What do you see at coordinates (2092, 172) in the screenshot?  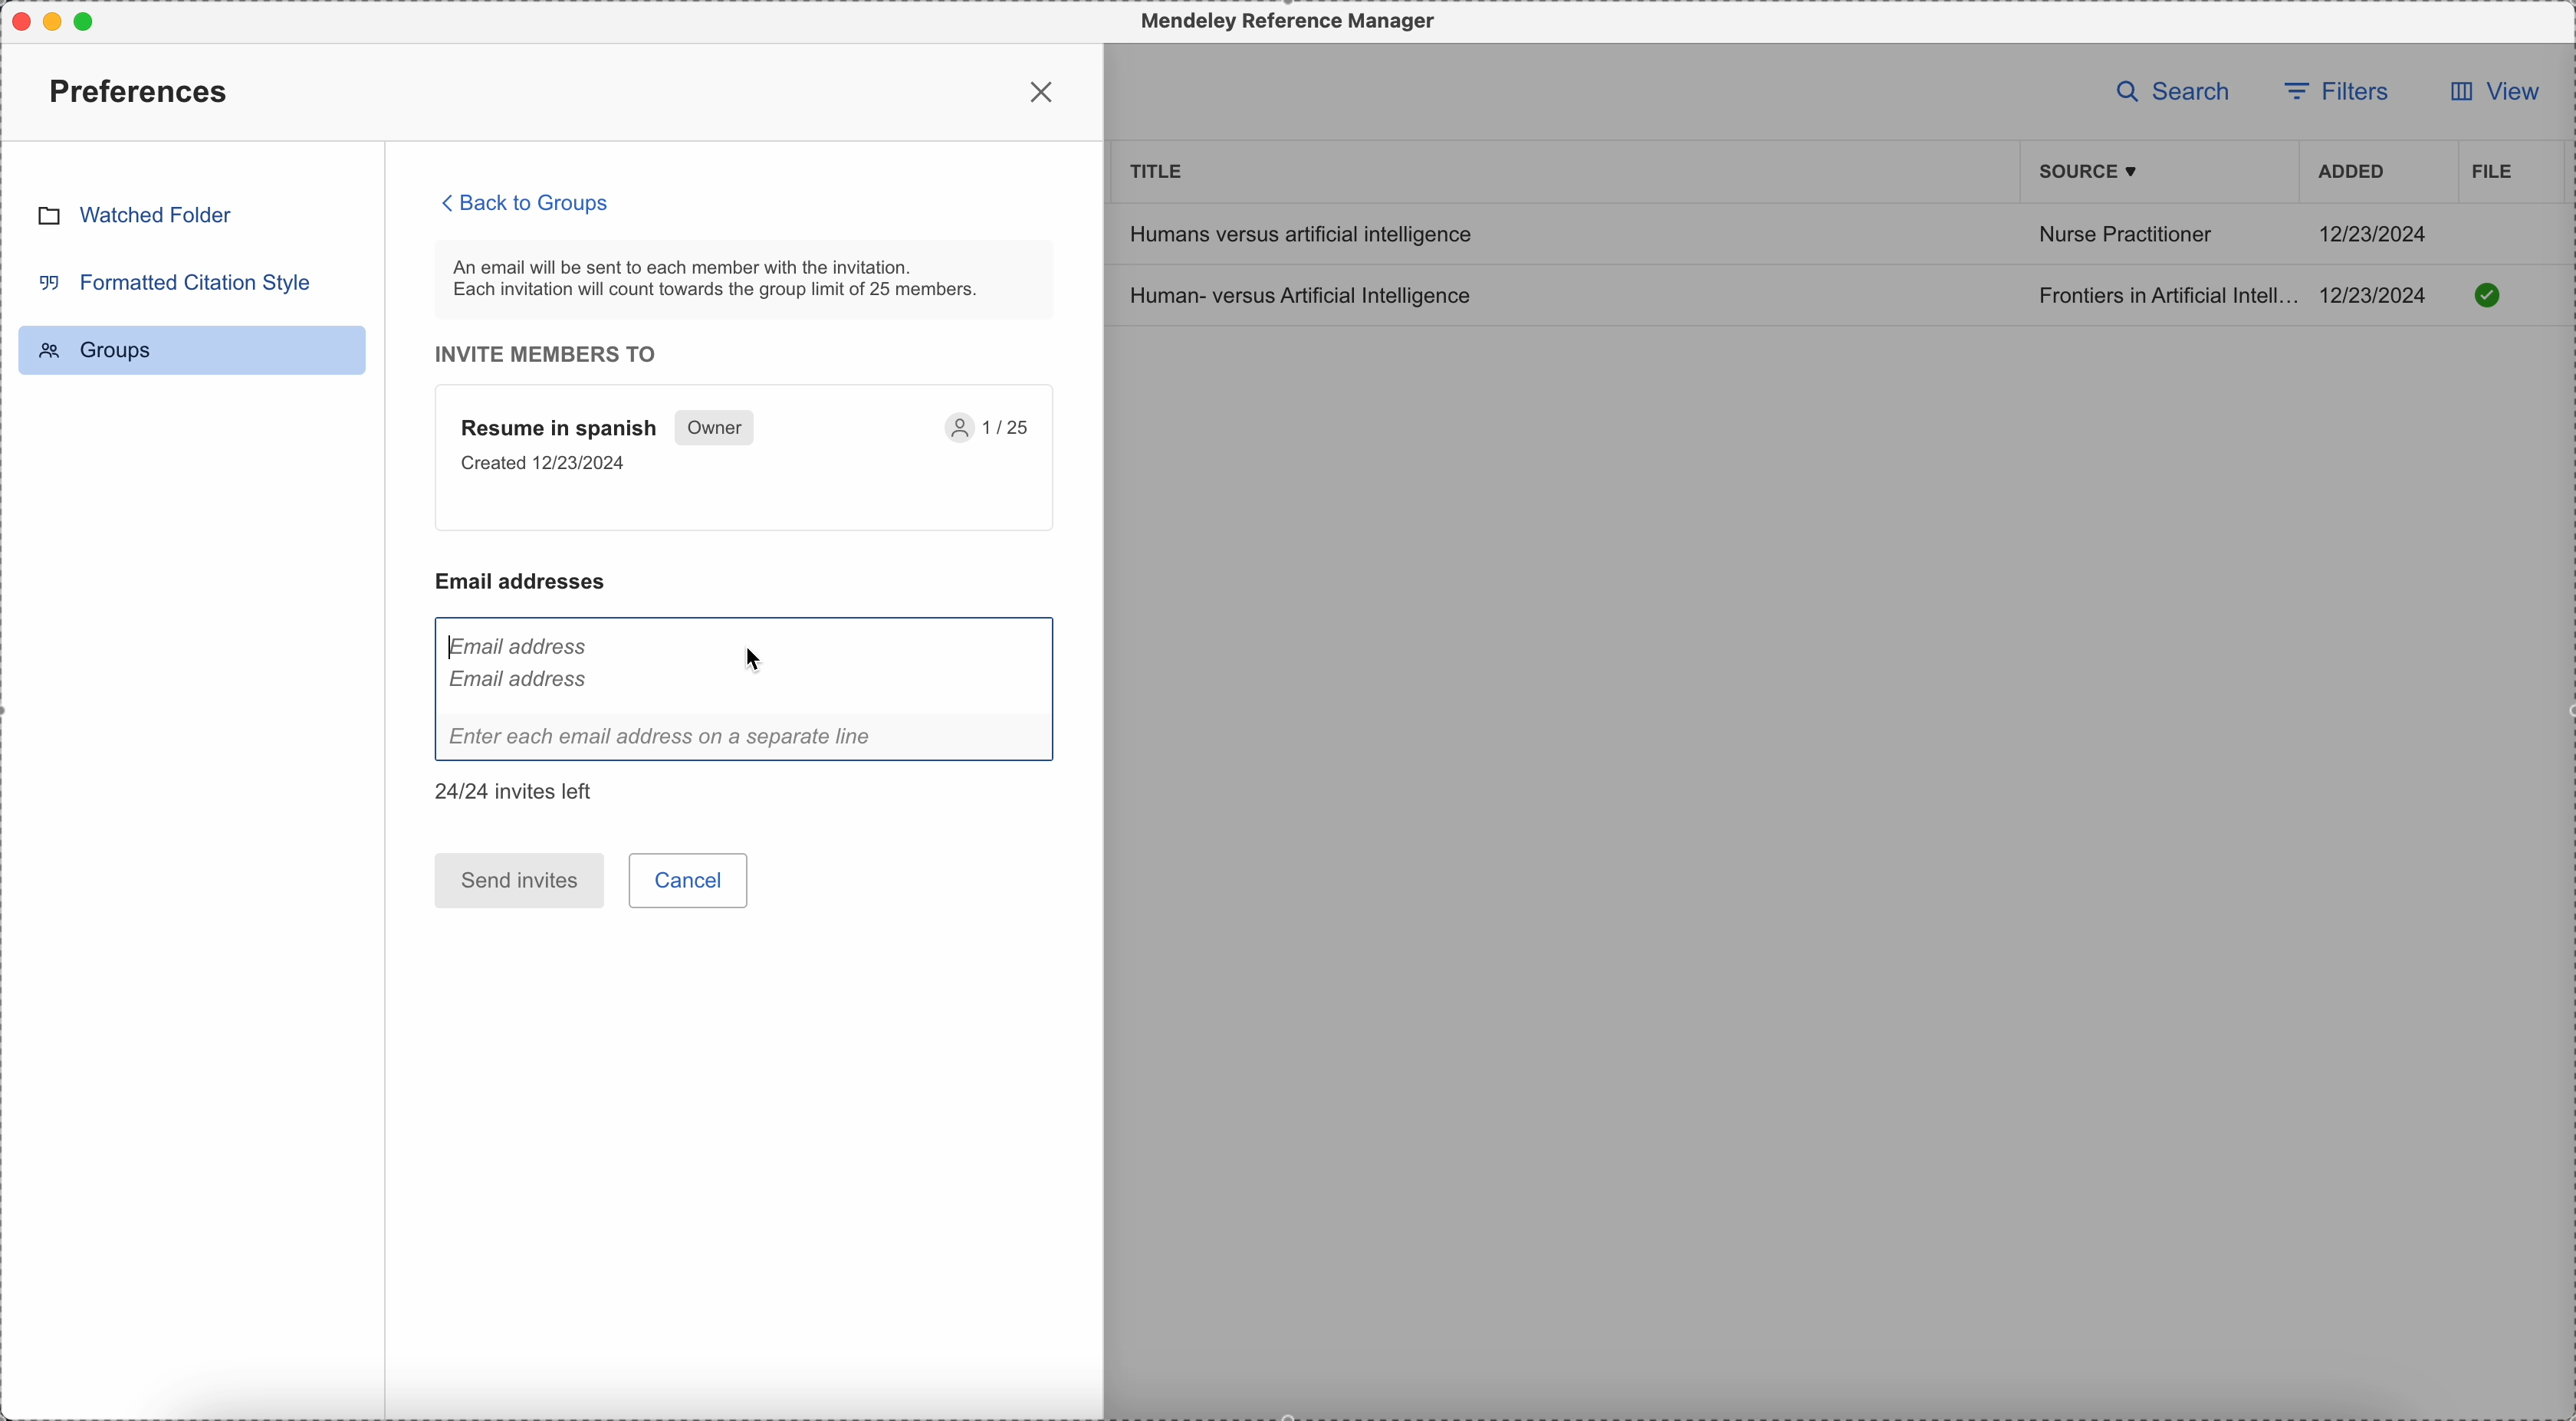 I see `source` at bounding box center [2092, 172].